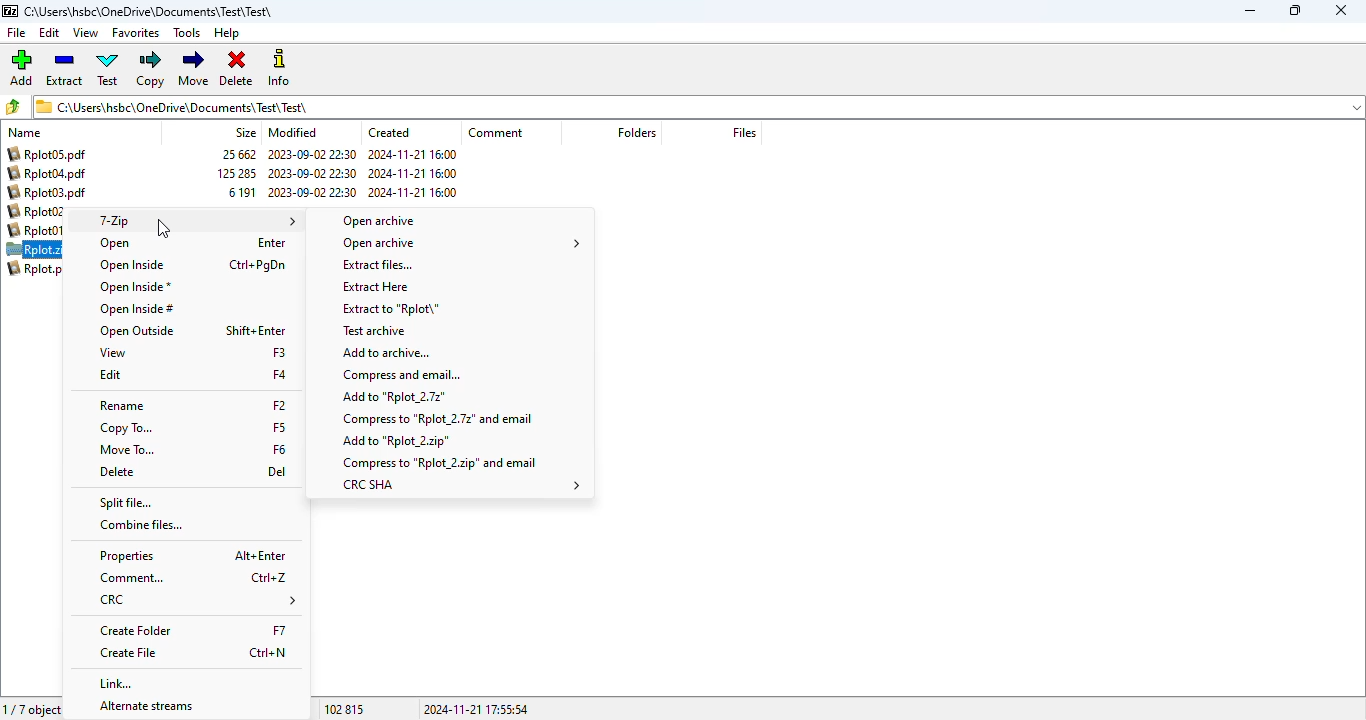 Image resolution: width=1366 pixels, height=720 pixels. I want to click on open outside, so click(137, 331).